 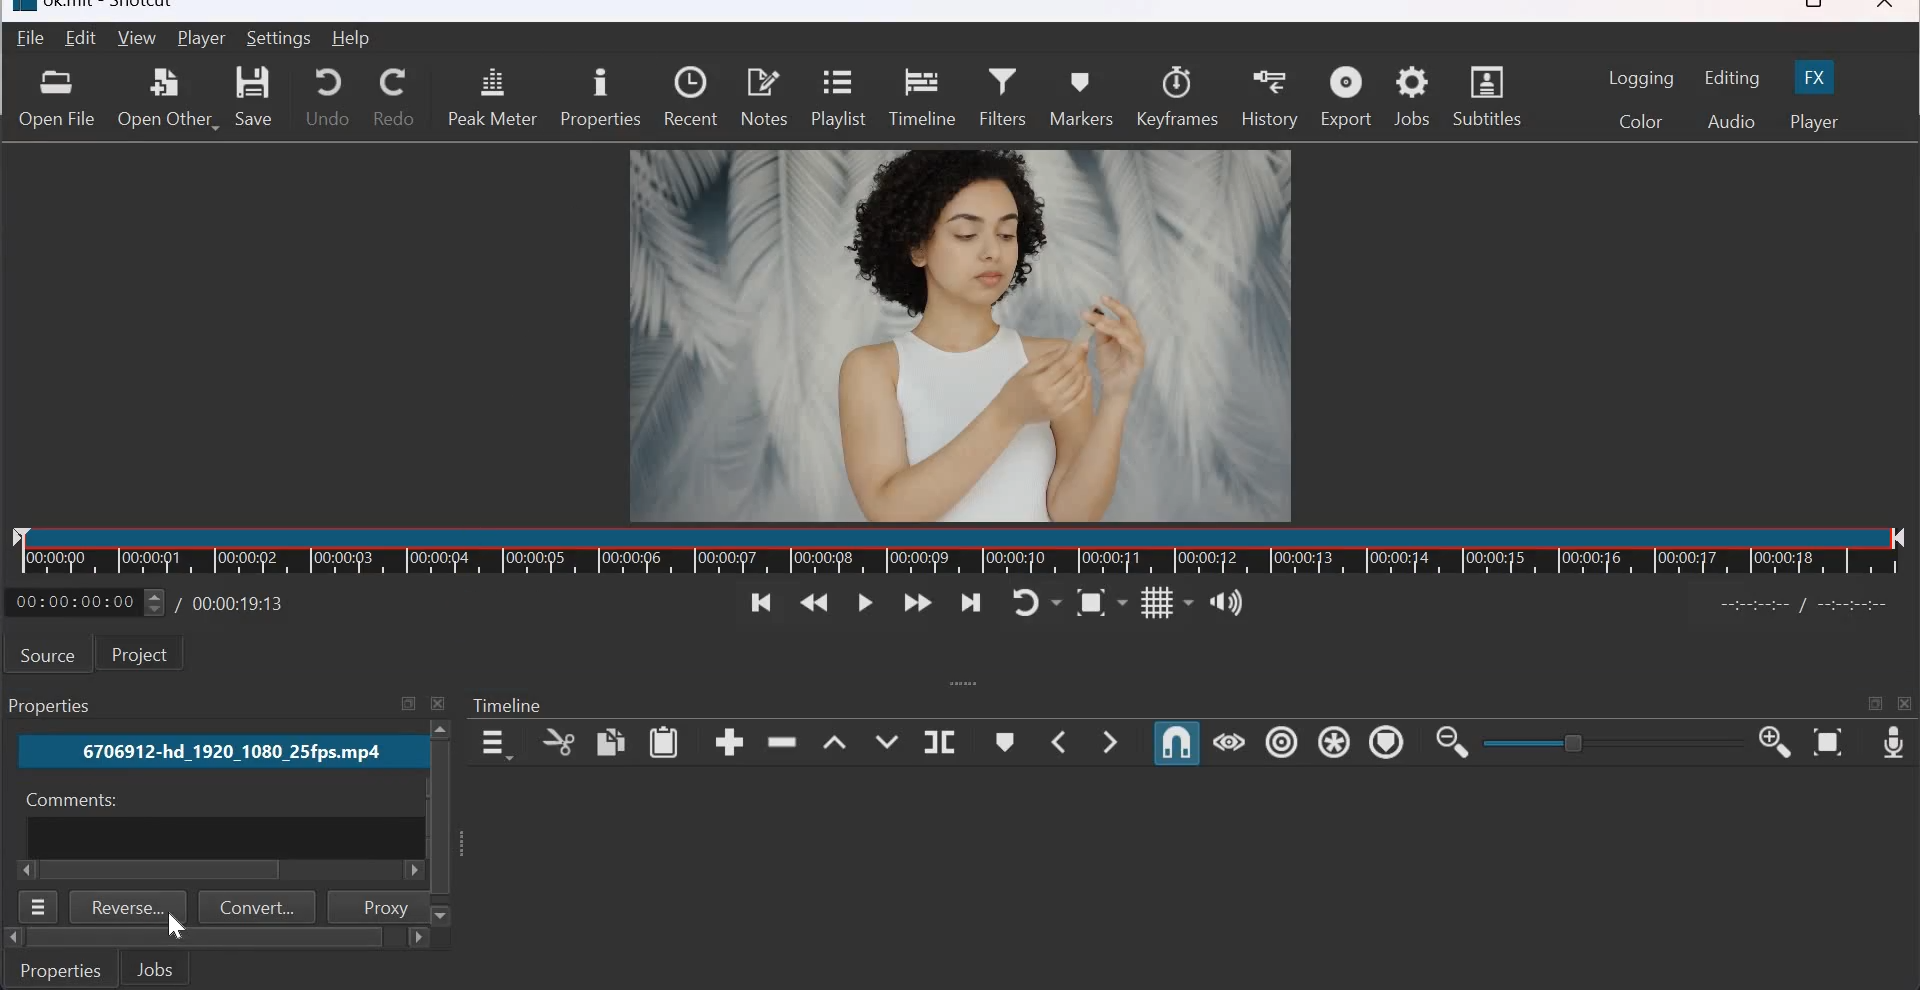 I want to click on Overwrite, so click(x=885, y=738).